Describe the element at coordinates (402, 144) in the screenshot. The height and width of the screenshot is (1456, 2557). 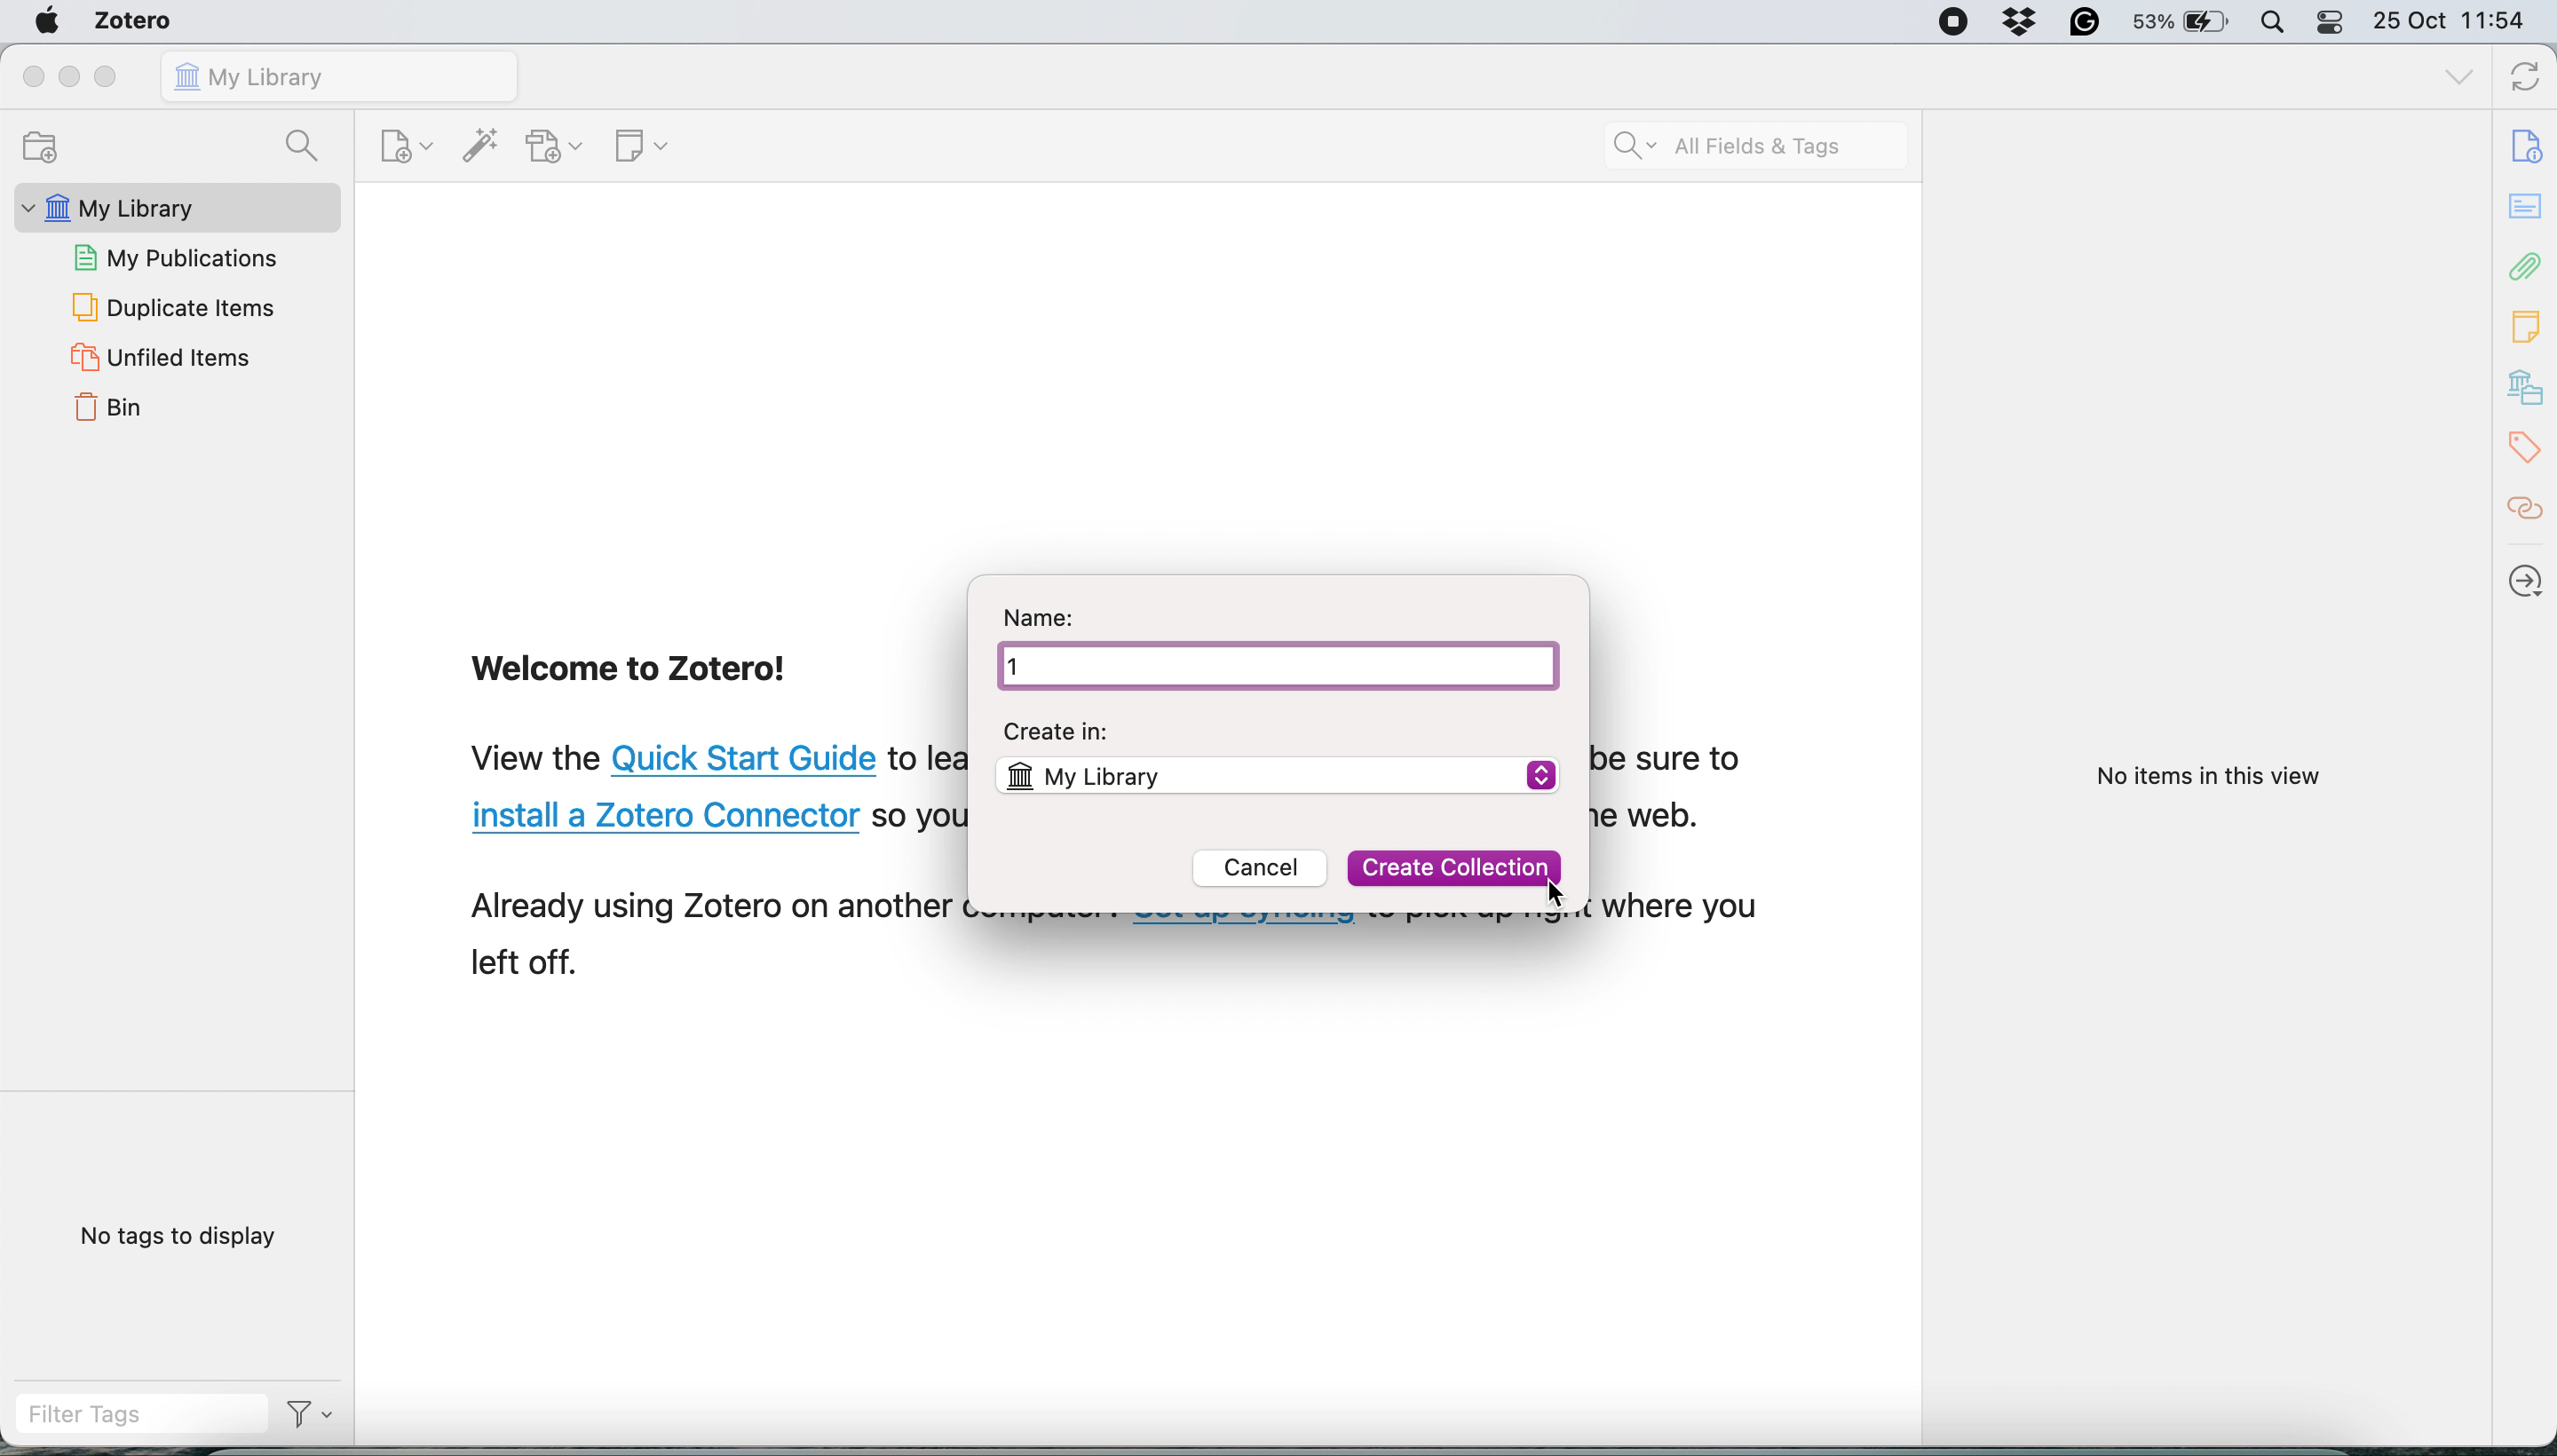
I see `new item` at that location.